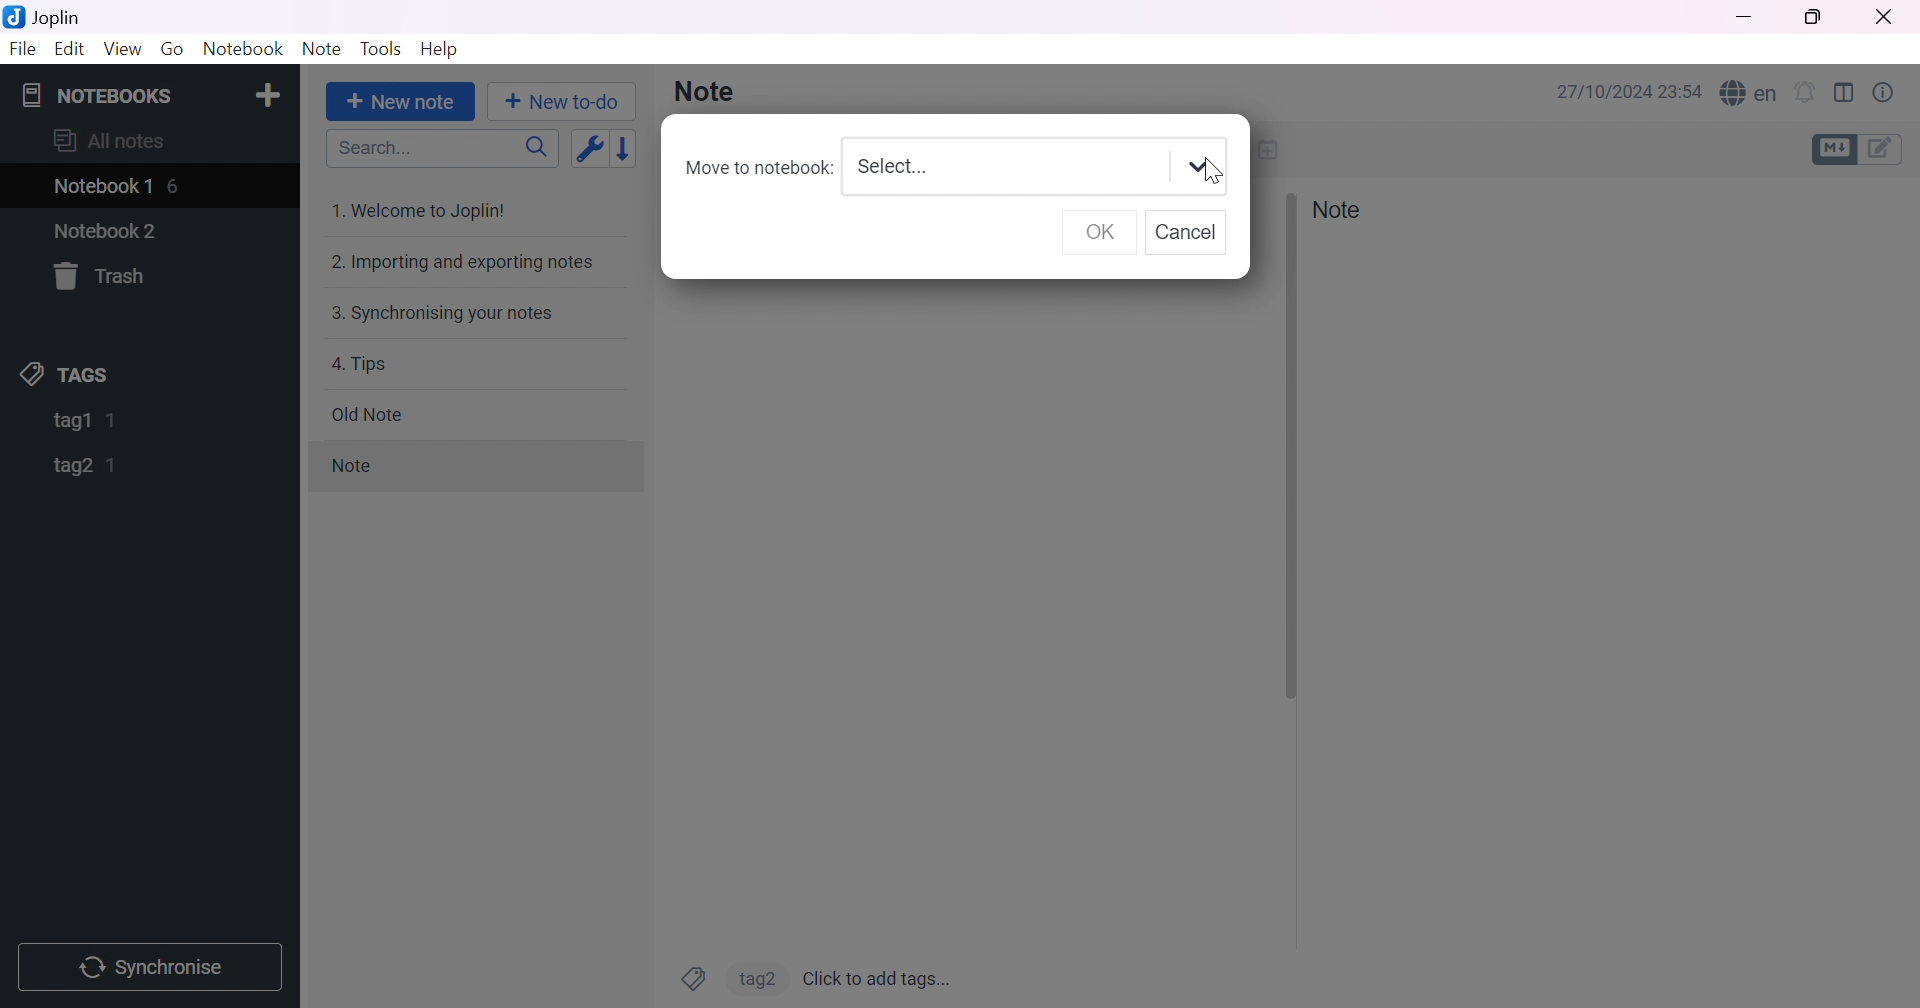  I want to click on Set alarm, so click(1804, 91).